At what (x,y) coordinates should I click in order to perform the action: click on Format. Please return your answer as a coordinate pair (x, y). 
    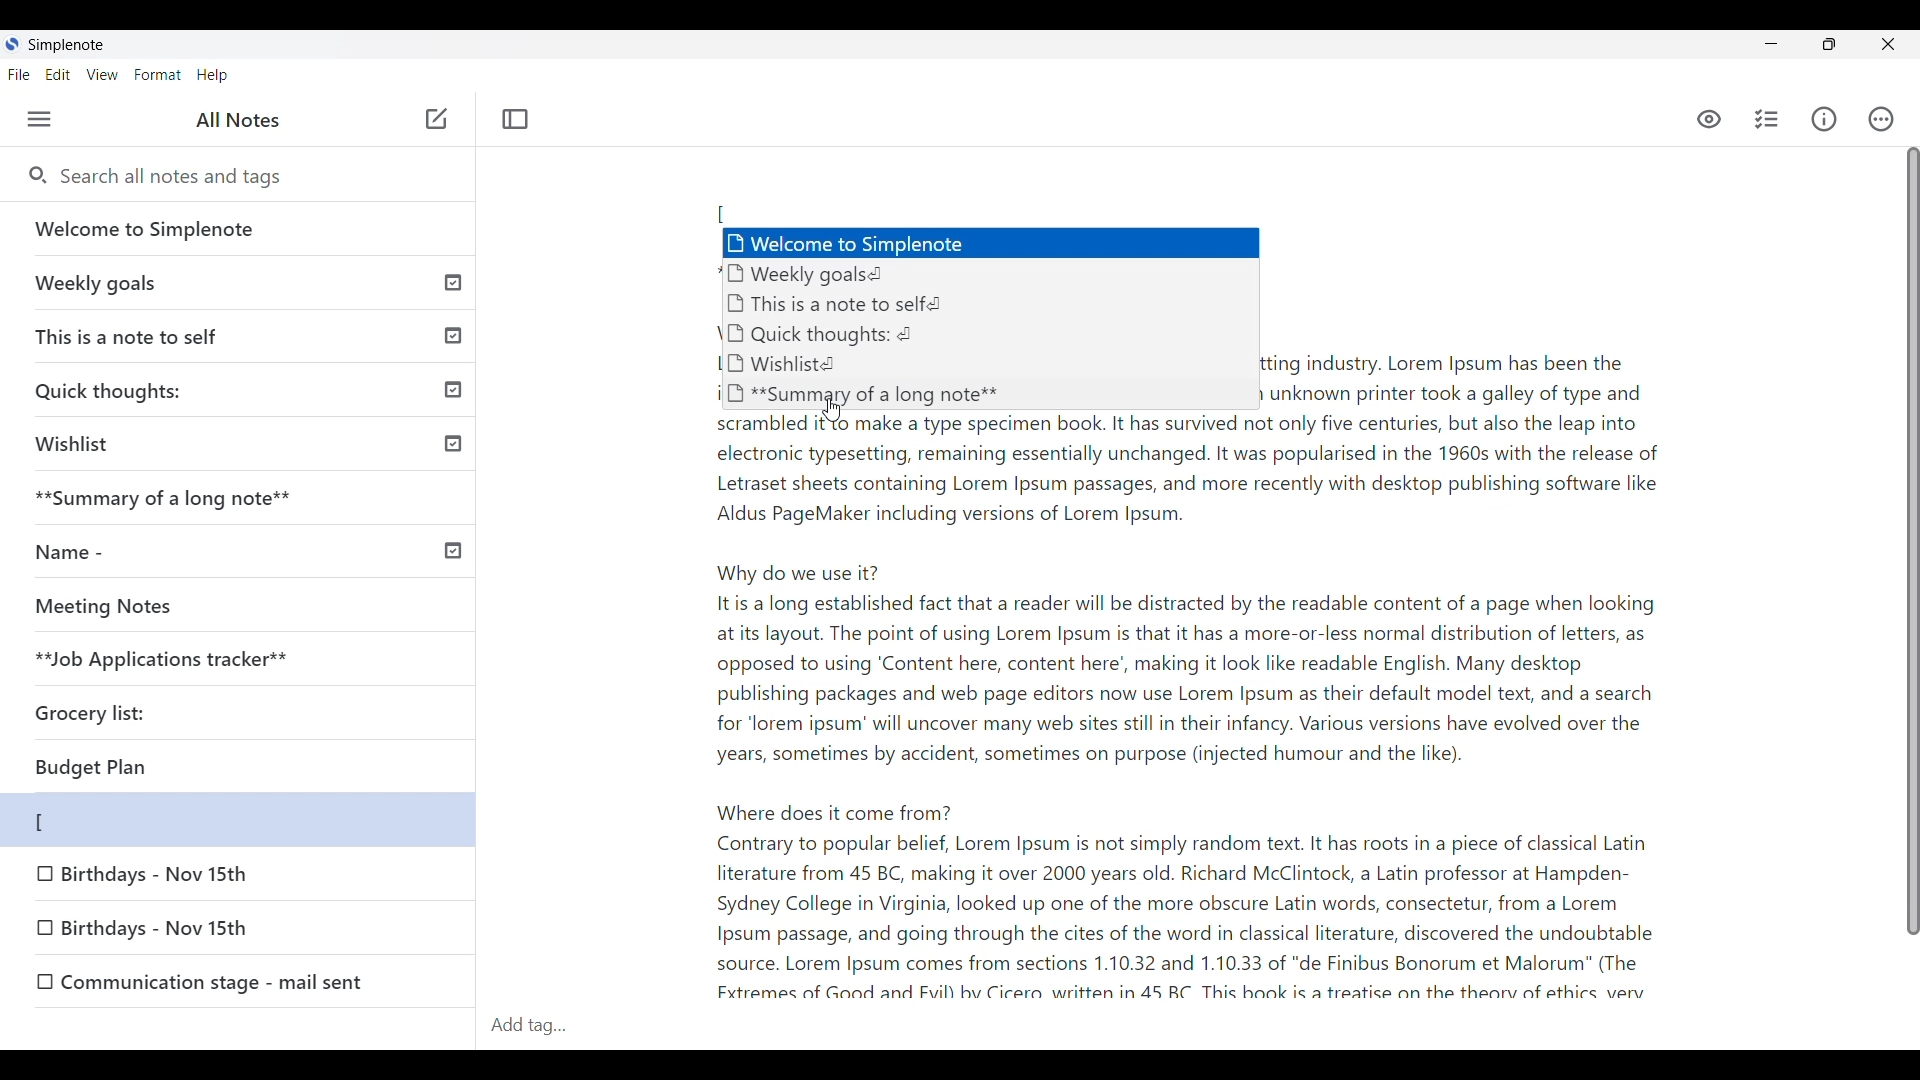
    Looking at the image, I should click on (158, 75).